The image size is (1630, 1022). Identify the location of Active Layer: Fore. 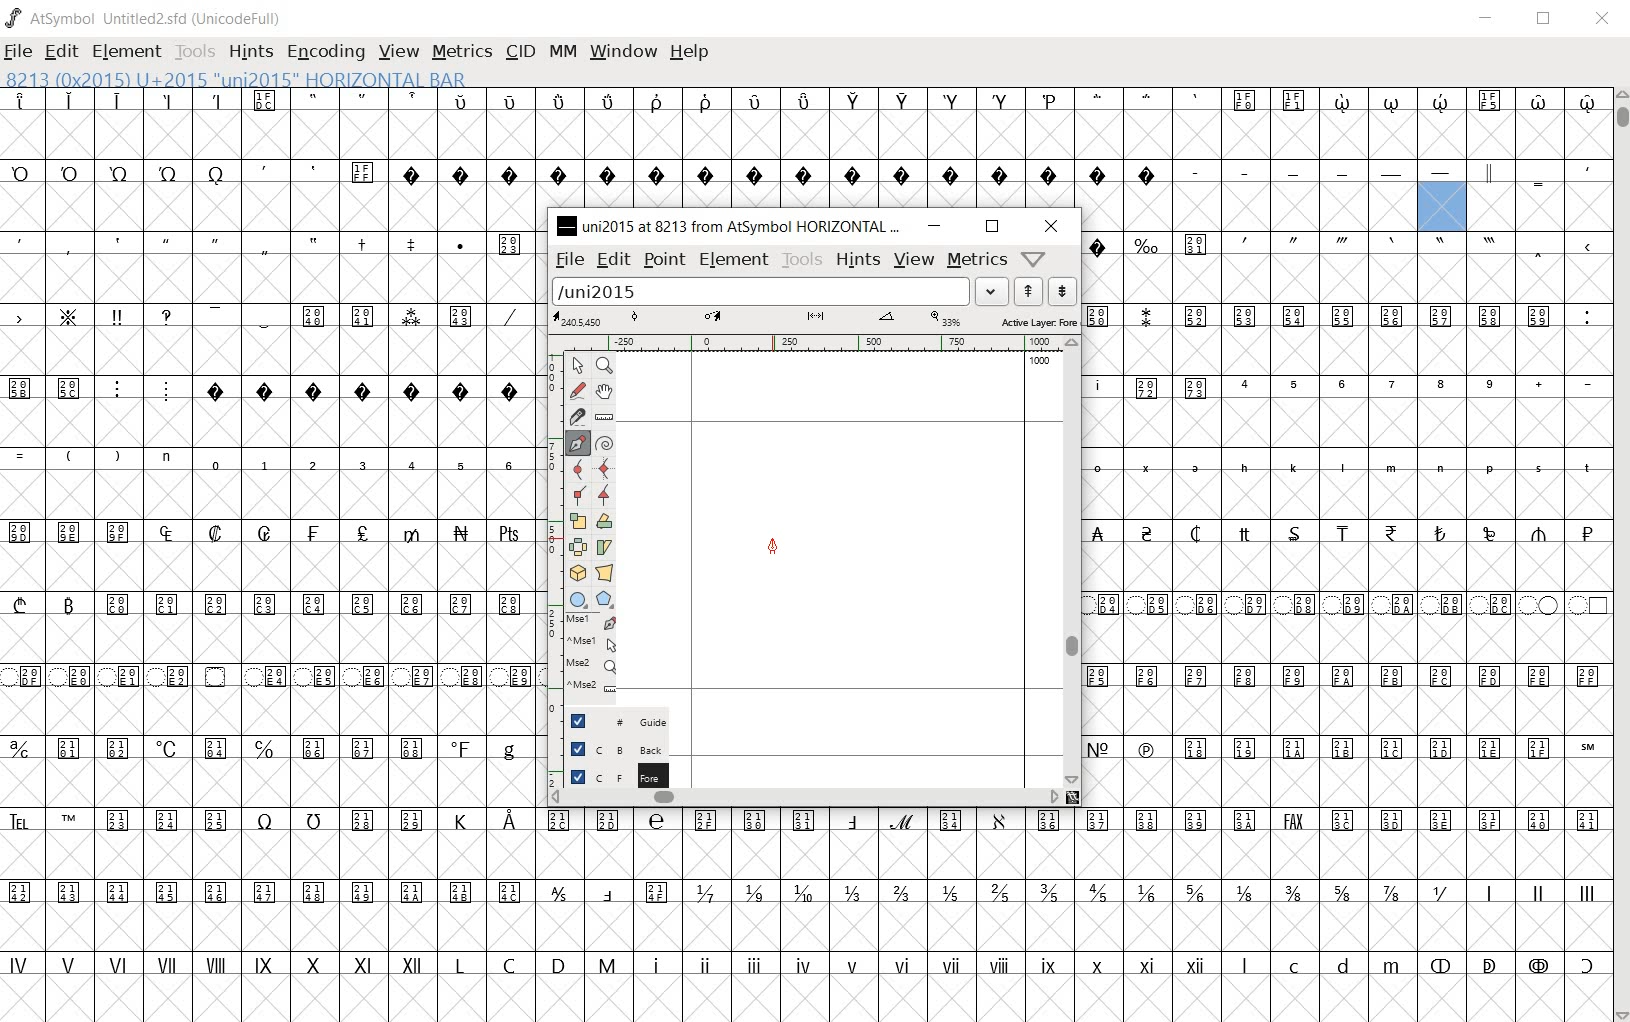
(814, 322).